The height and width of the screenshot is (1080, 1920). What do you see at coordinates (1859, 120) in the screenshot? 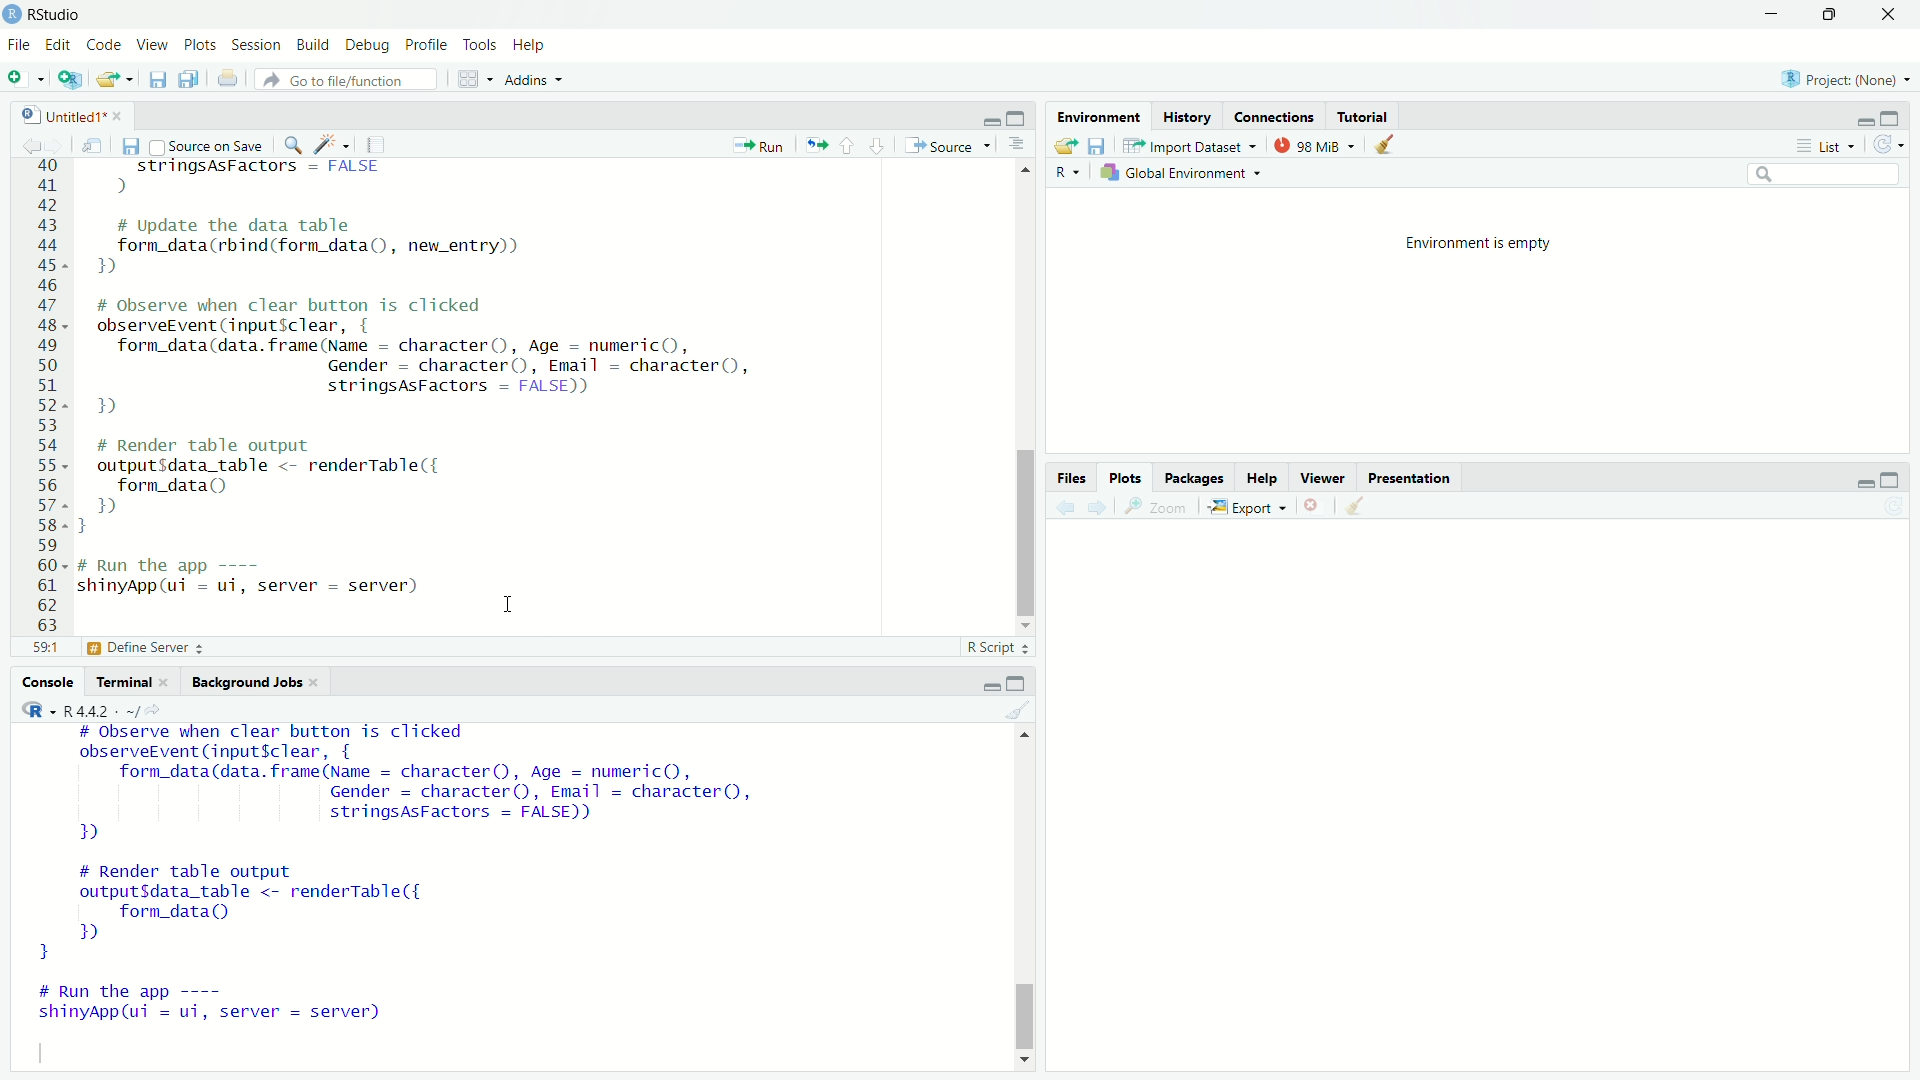
I see `minimize` at bounding box center [1859, 120].